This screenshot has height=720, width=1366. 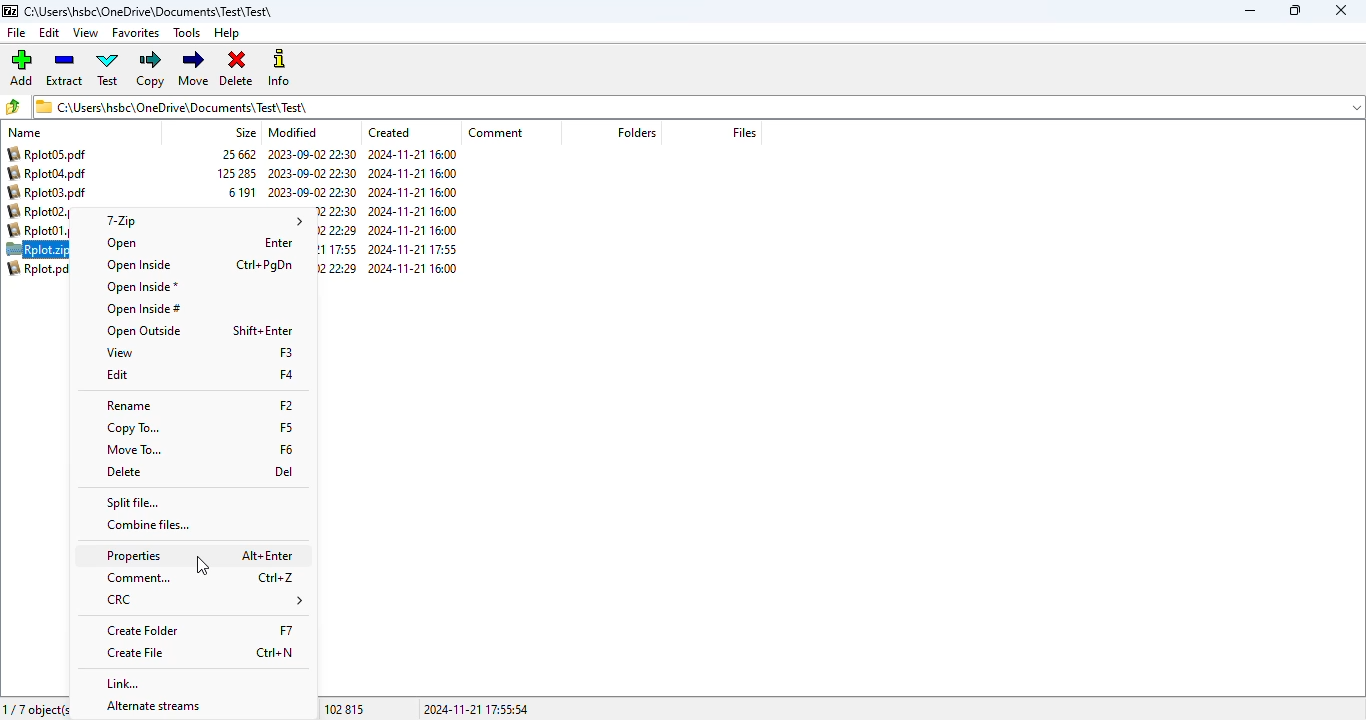 I want to click on files, so click(x=743, y=132).